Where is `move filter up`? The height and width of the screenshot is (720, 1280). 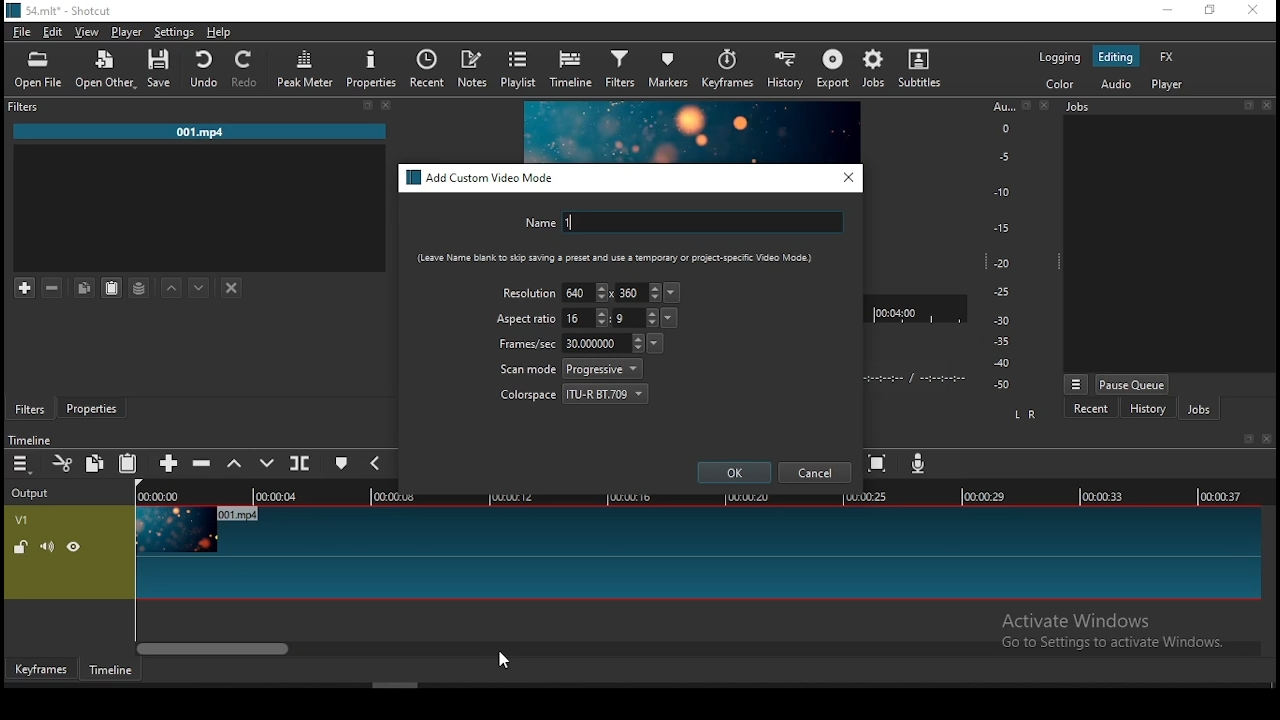 move filter up is located at coordinates (172, 286).